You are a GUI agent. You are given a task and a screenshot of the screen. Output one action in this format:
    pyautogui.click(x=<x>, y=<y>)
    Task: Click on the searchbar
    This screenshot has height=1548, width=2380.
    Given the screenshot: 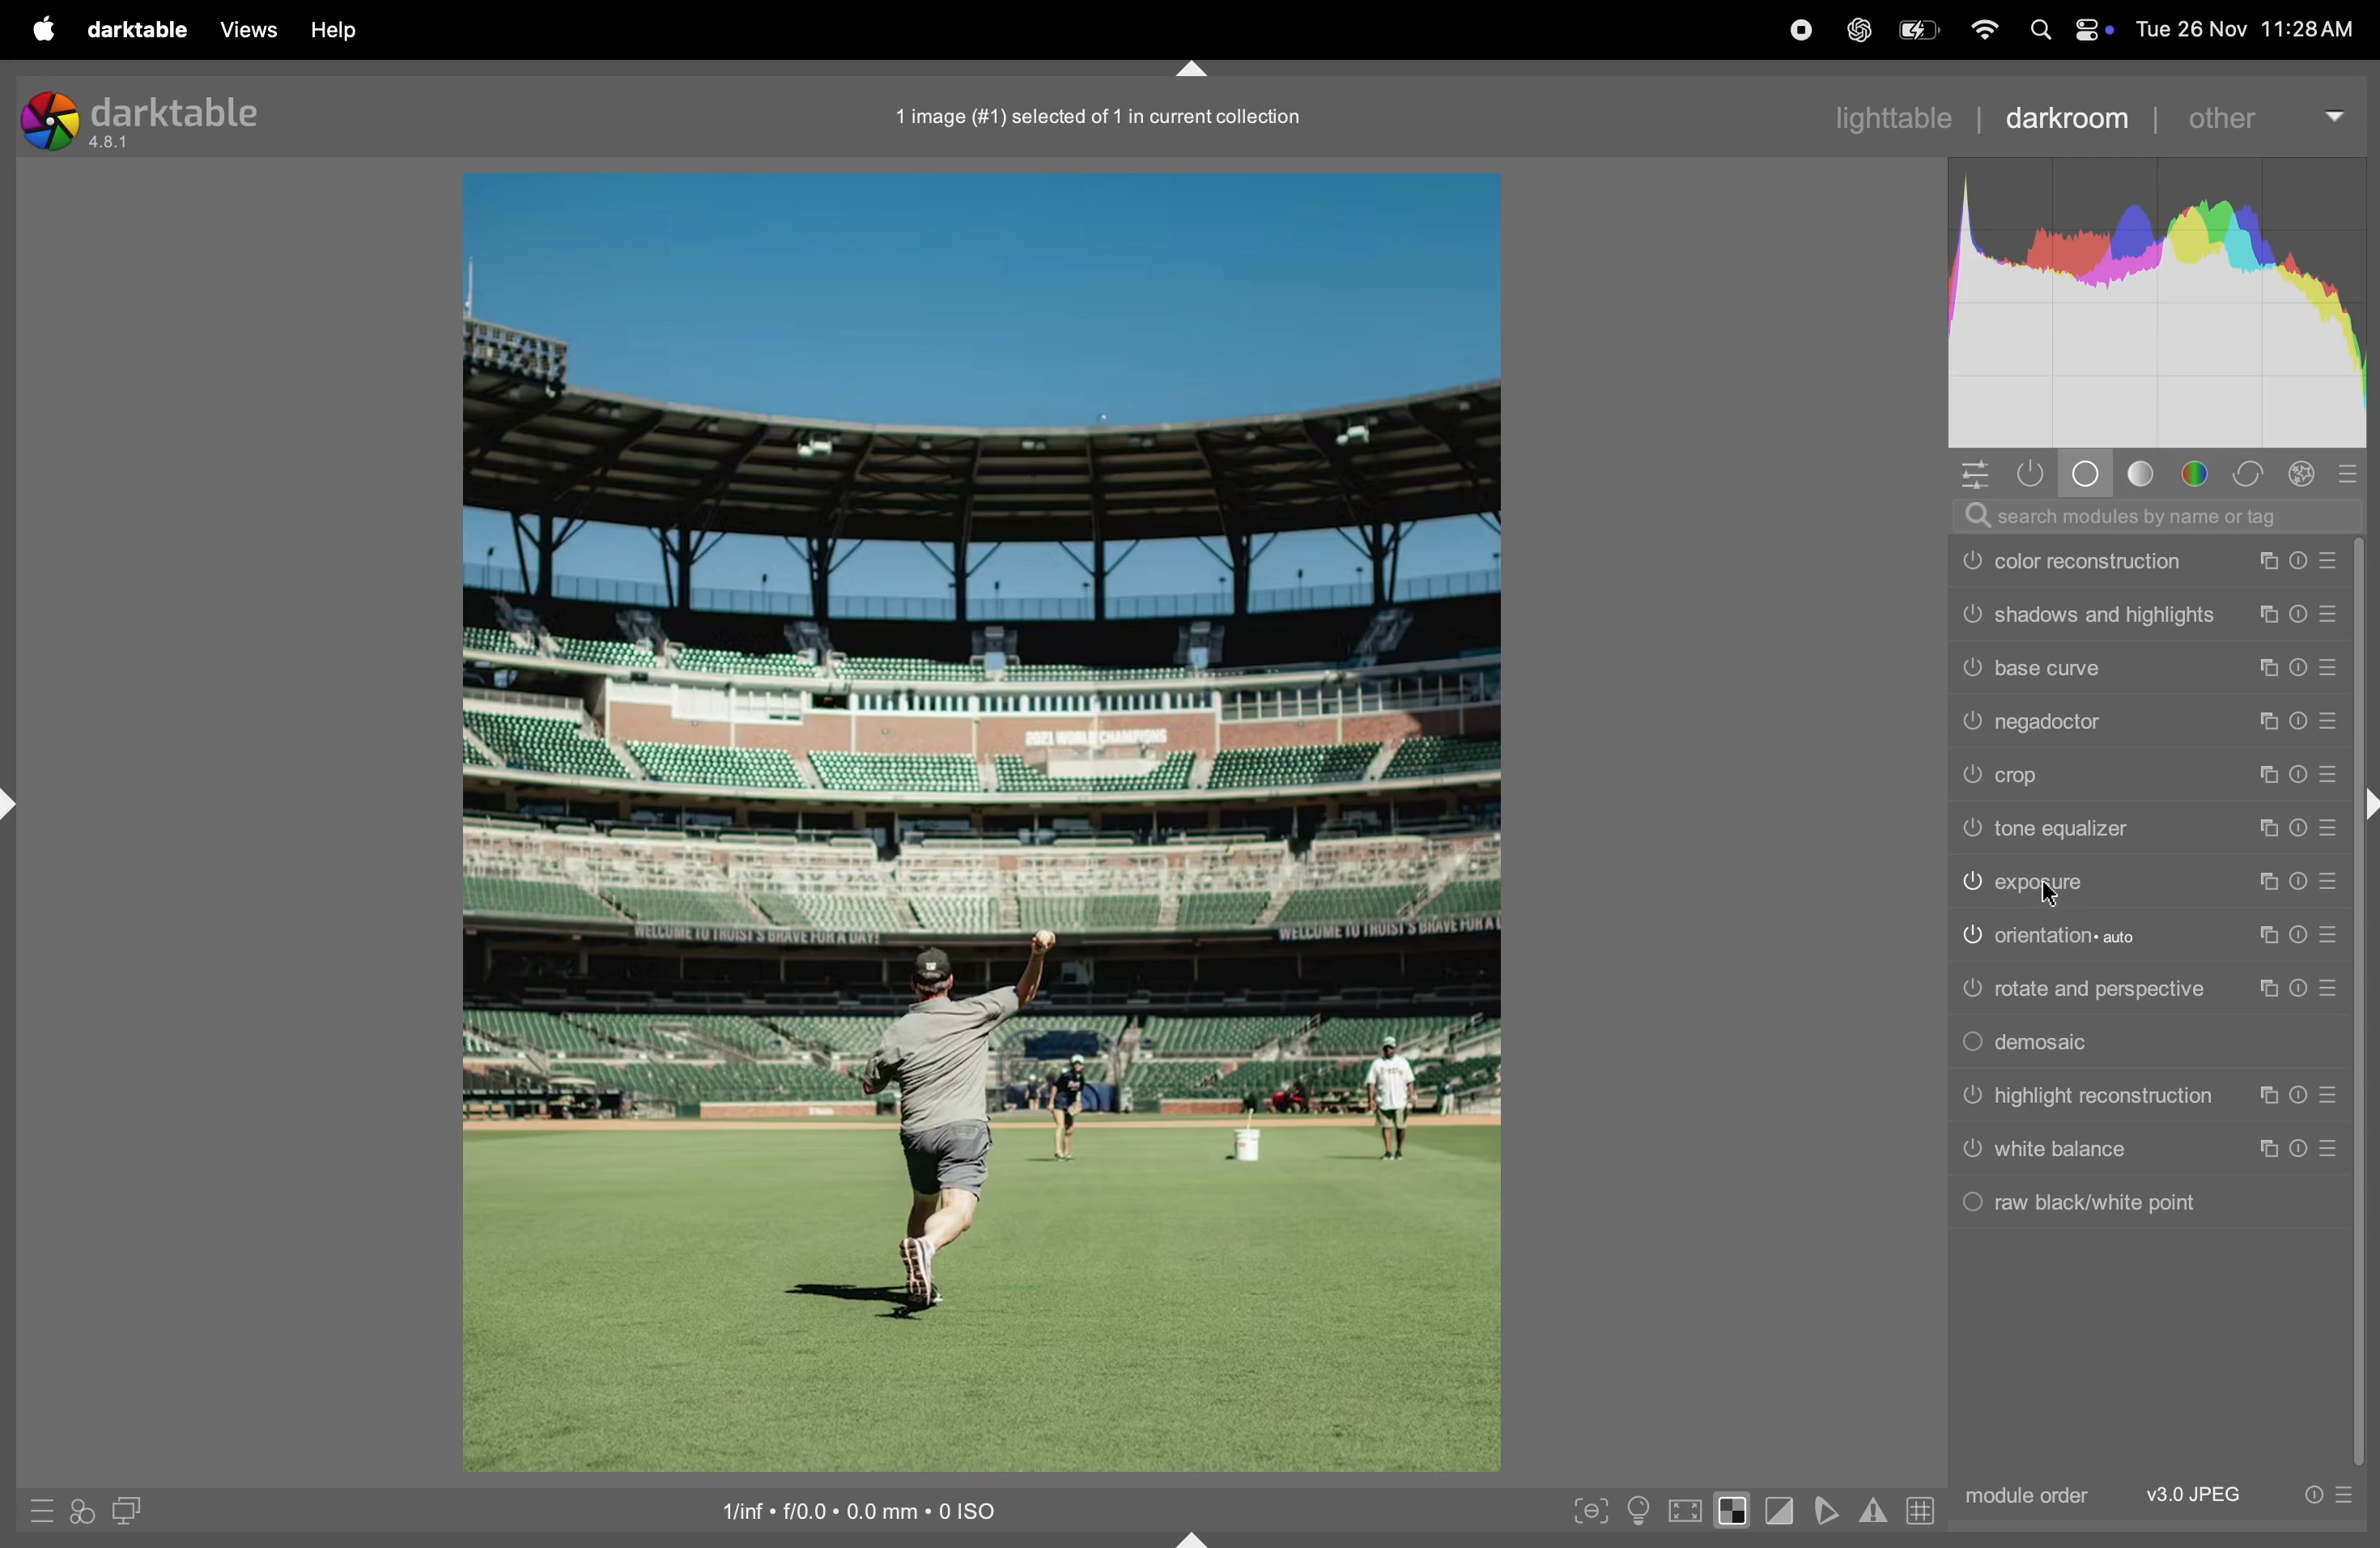 What is the action you would take?
    pyautogui.click(x=2147, y=516)
    